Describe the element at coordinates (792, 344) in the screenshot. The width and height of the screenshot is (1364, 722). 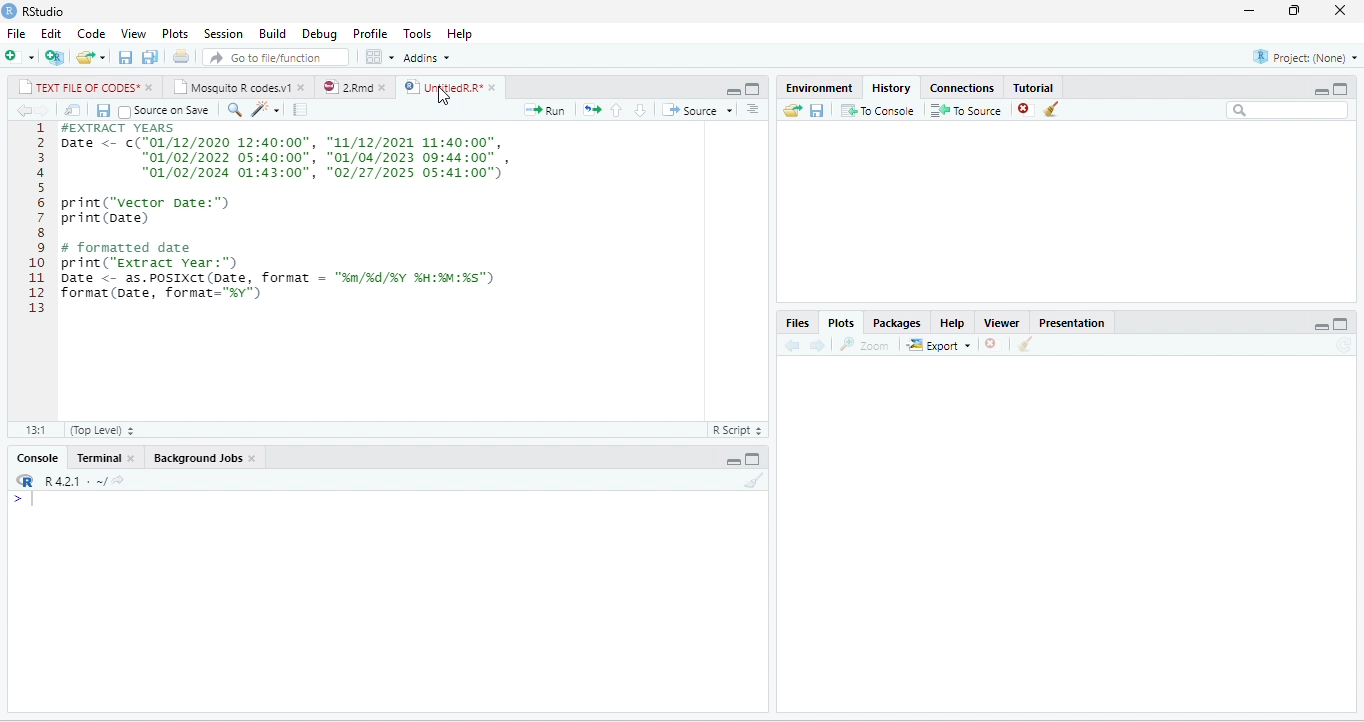
I see `back` at that location.